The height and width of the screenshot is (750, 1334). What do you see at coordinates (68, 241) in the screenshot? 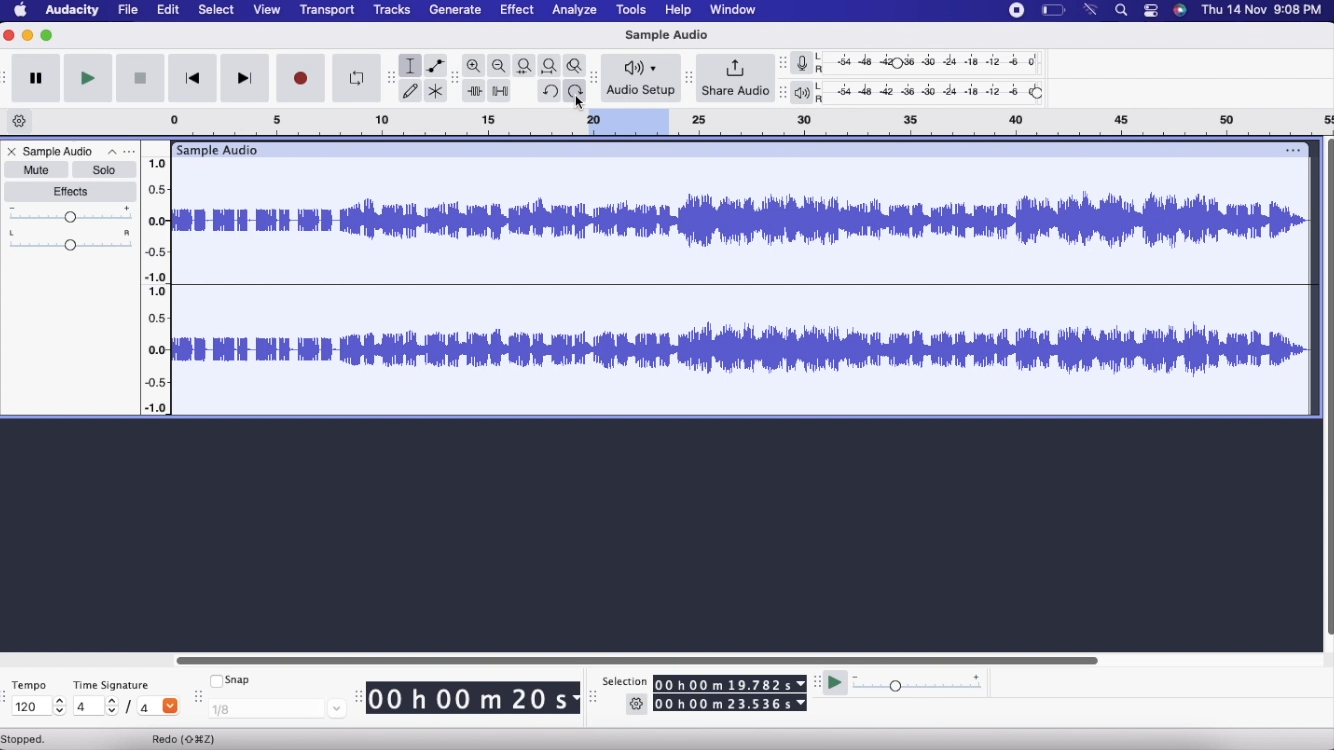
I see `Pan: Center` at bounding box center [68, 241].